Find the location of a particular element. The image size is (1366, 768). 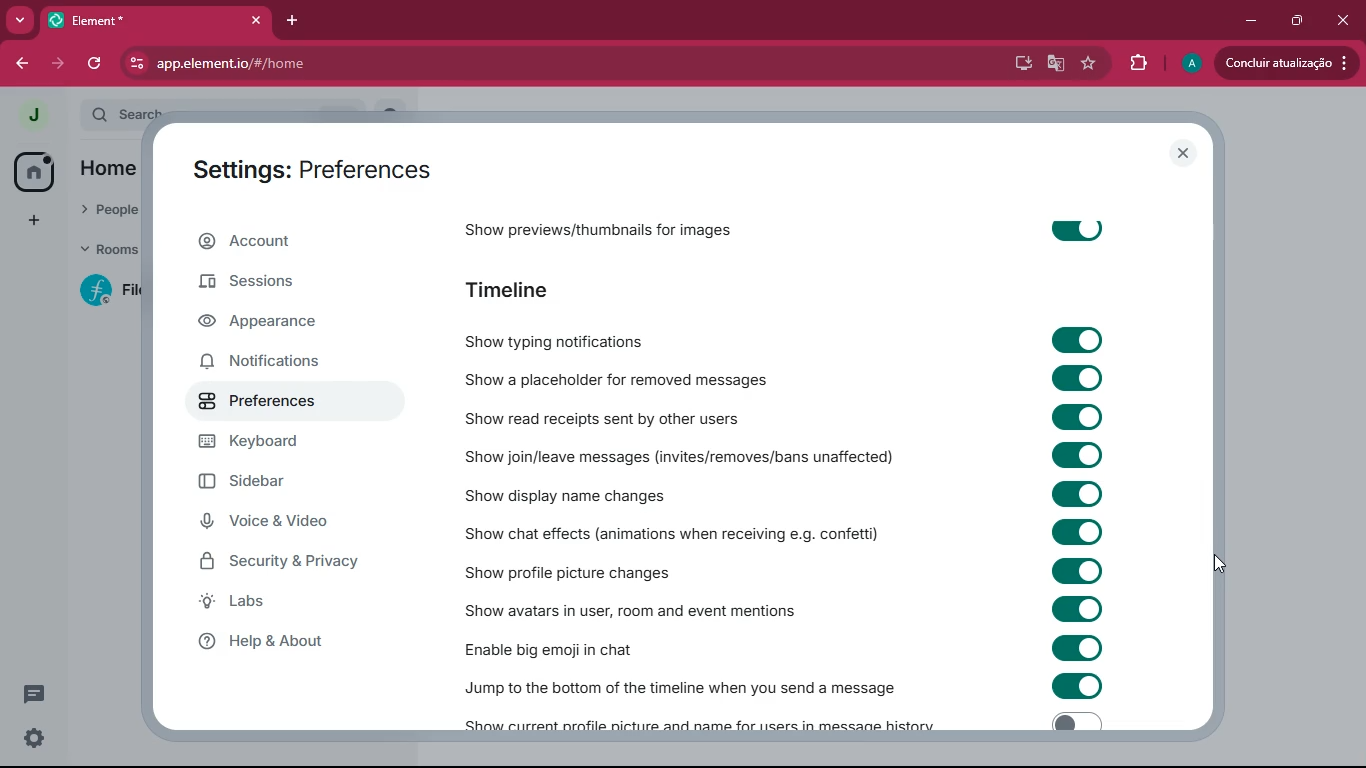

timeline is located at coordinates (519, 287).